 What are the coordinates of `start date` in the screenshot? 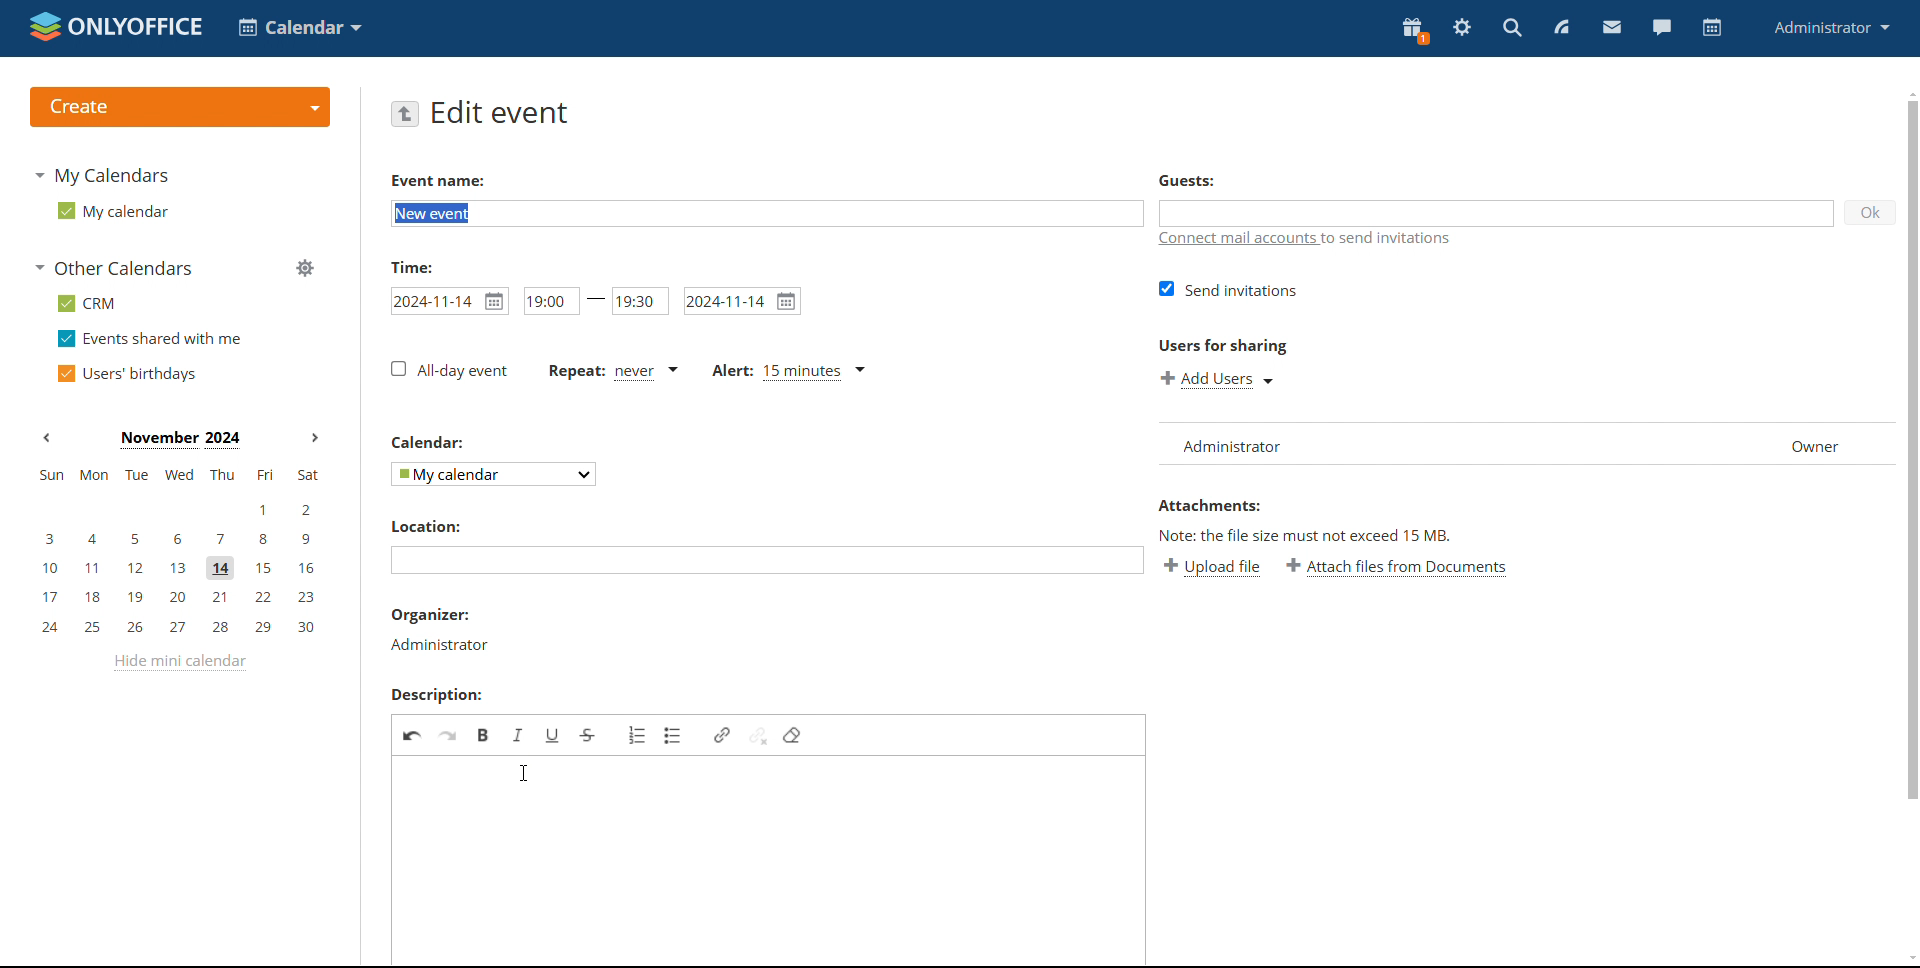 It's located at (448, 301).